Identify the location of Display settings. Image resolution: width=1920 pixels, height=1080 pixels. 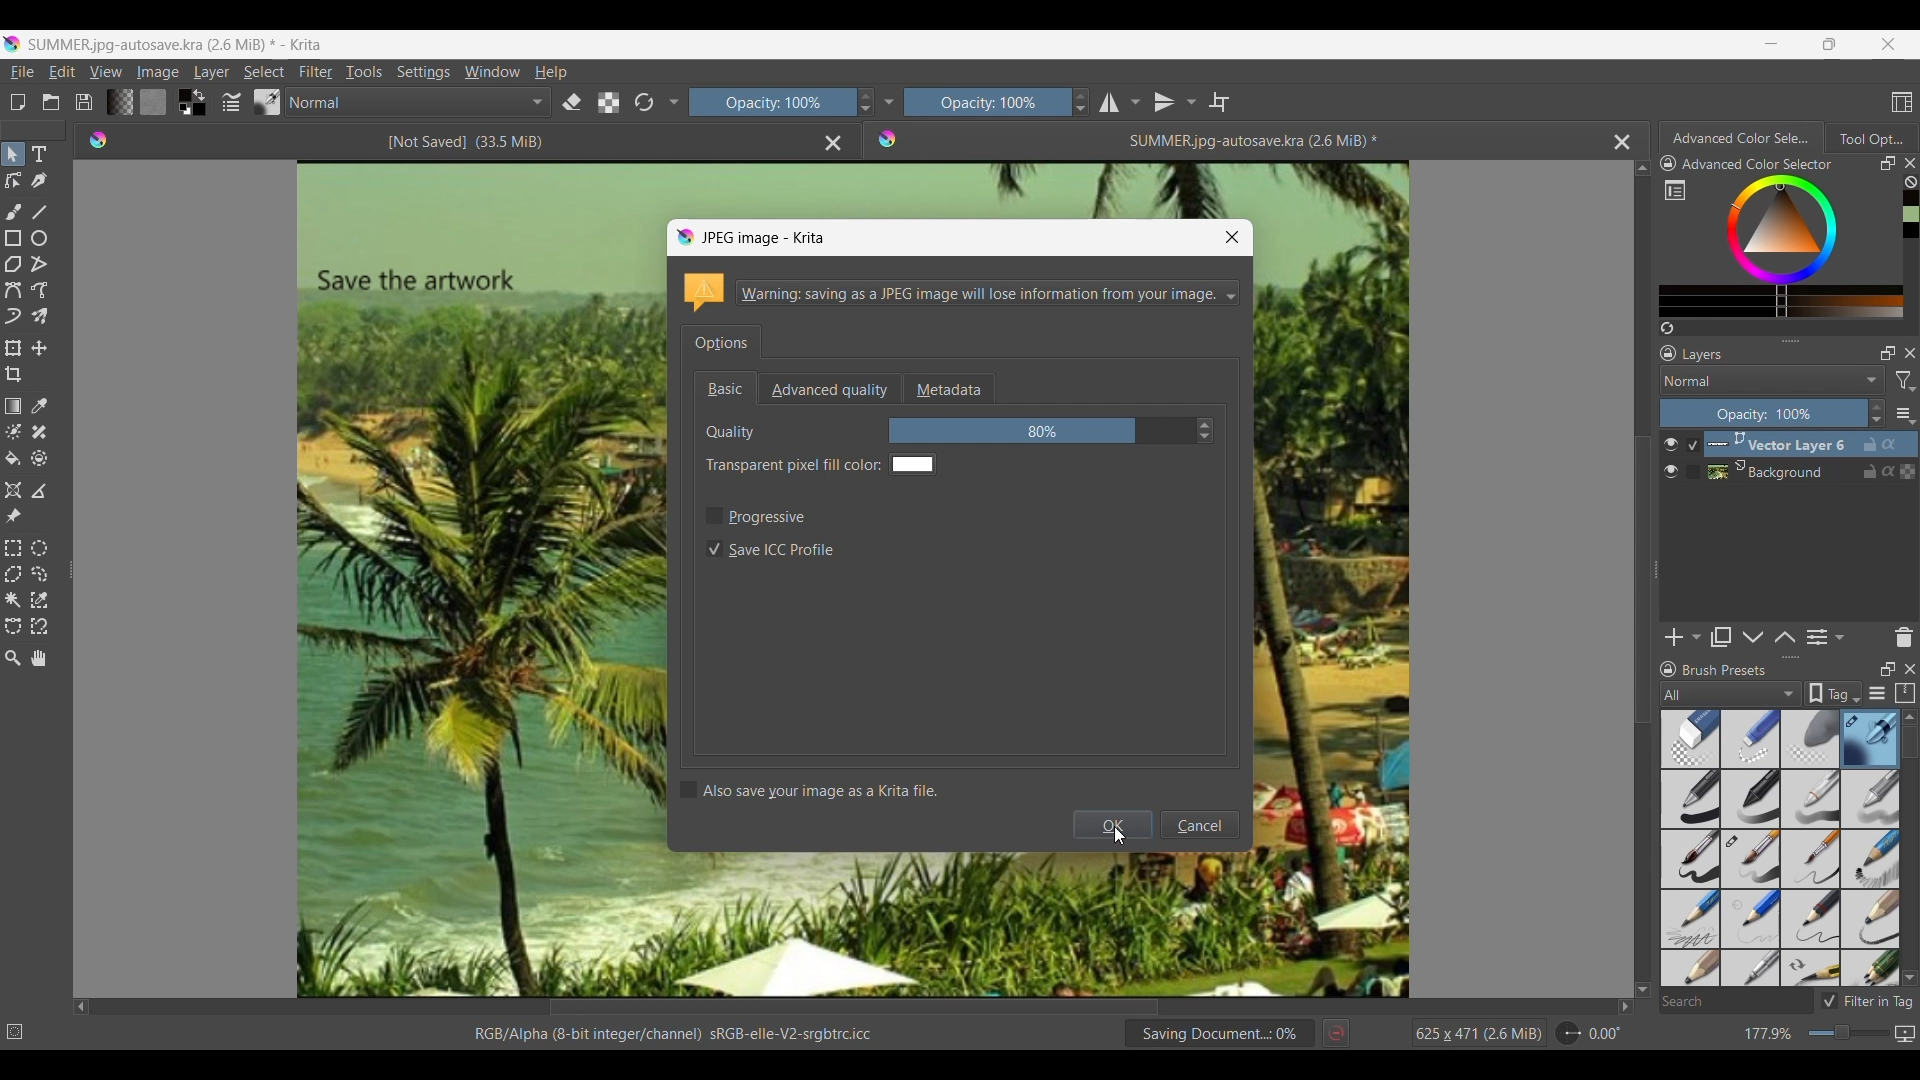
(1877, 693).